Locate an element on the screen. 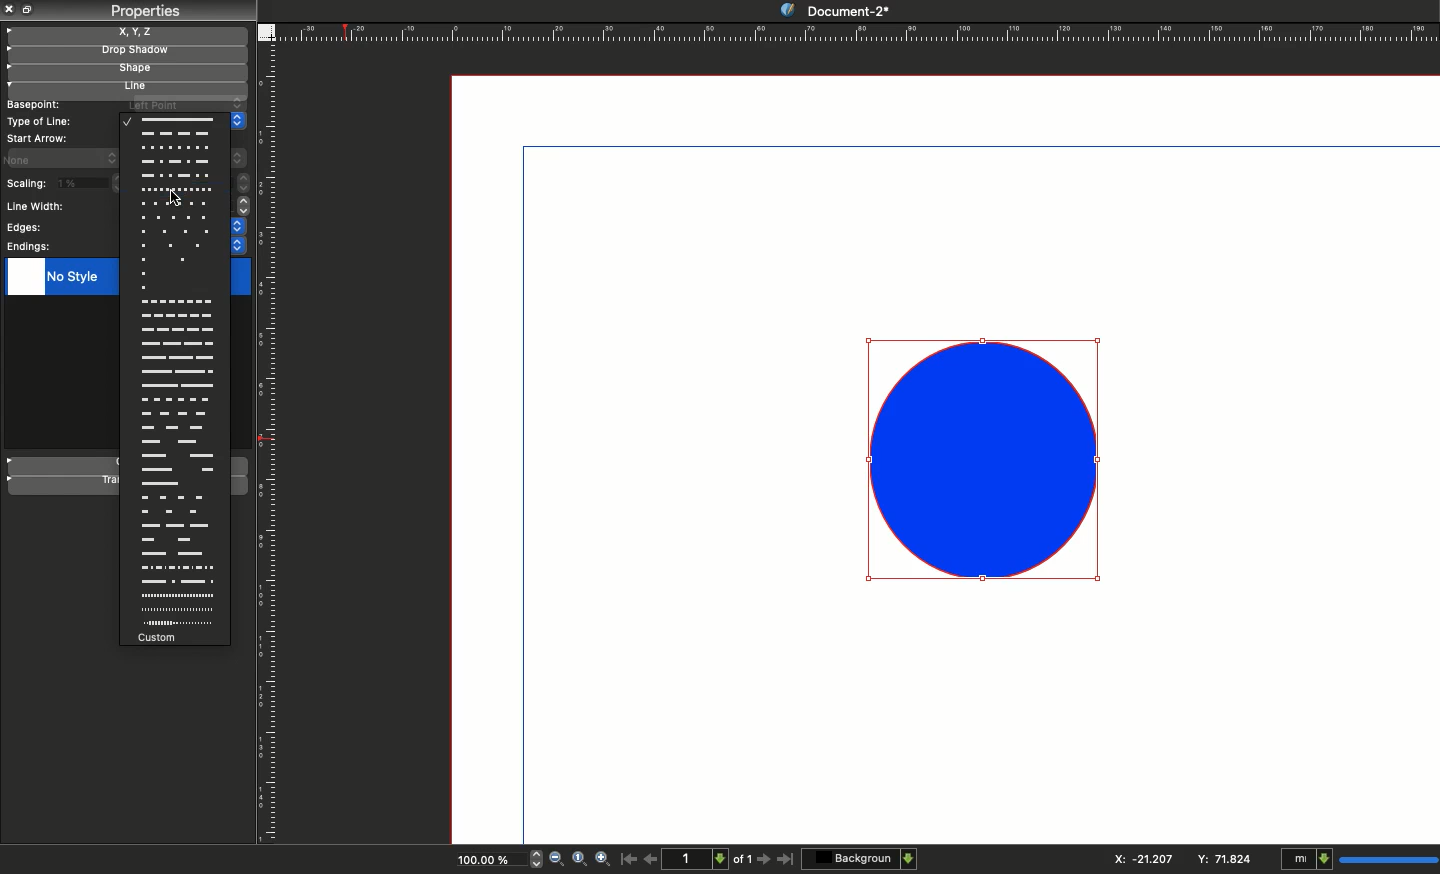 Image resolution: width=1440 pixels, height=874 pixels. cursor is located at coordinates (174, 200).